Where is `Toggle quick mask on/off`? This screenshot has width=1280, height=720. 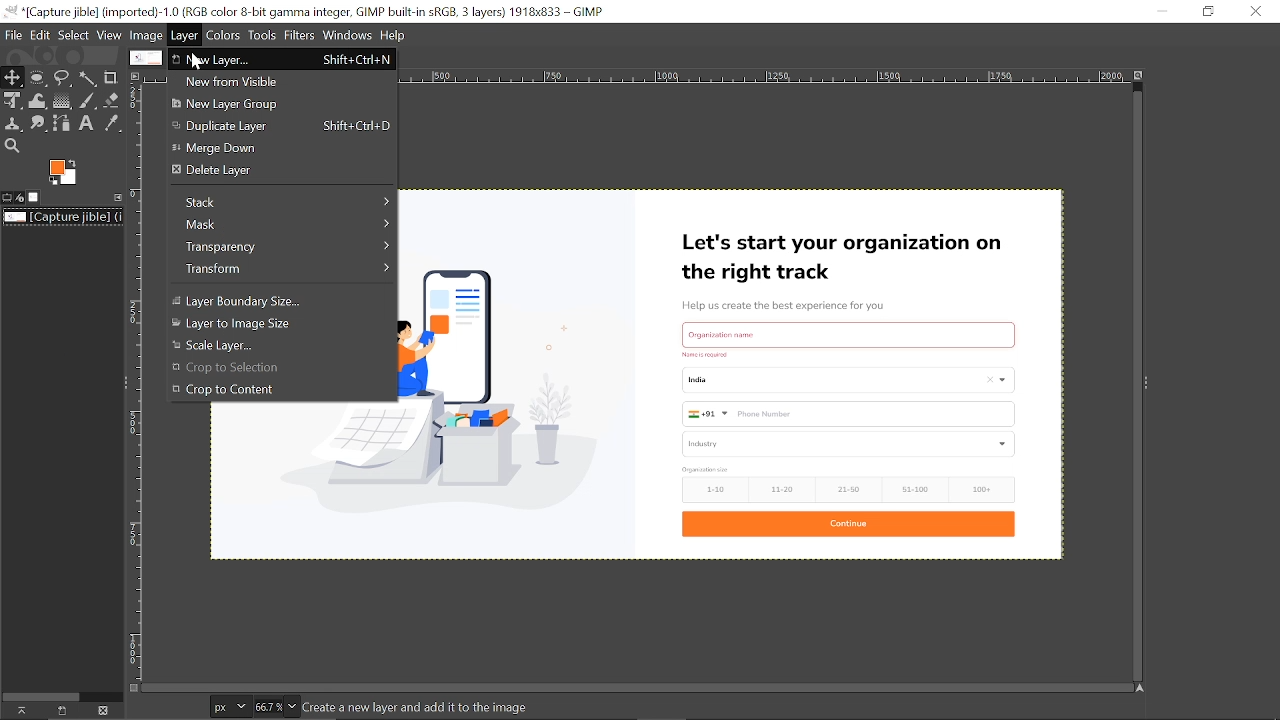 Toggle quick mask on/off is located at coordinates (132, 688).